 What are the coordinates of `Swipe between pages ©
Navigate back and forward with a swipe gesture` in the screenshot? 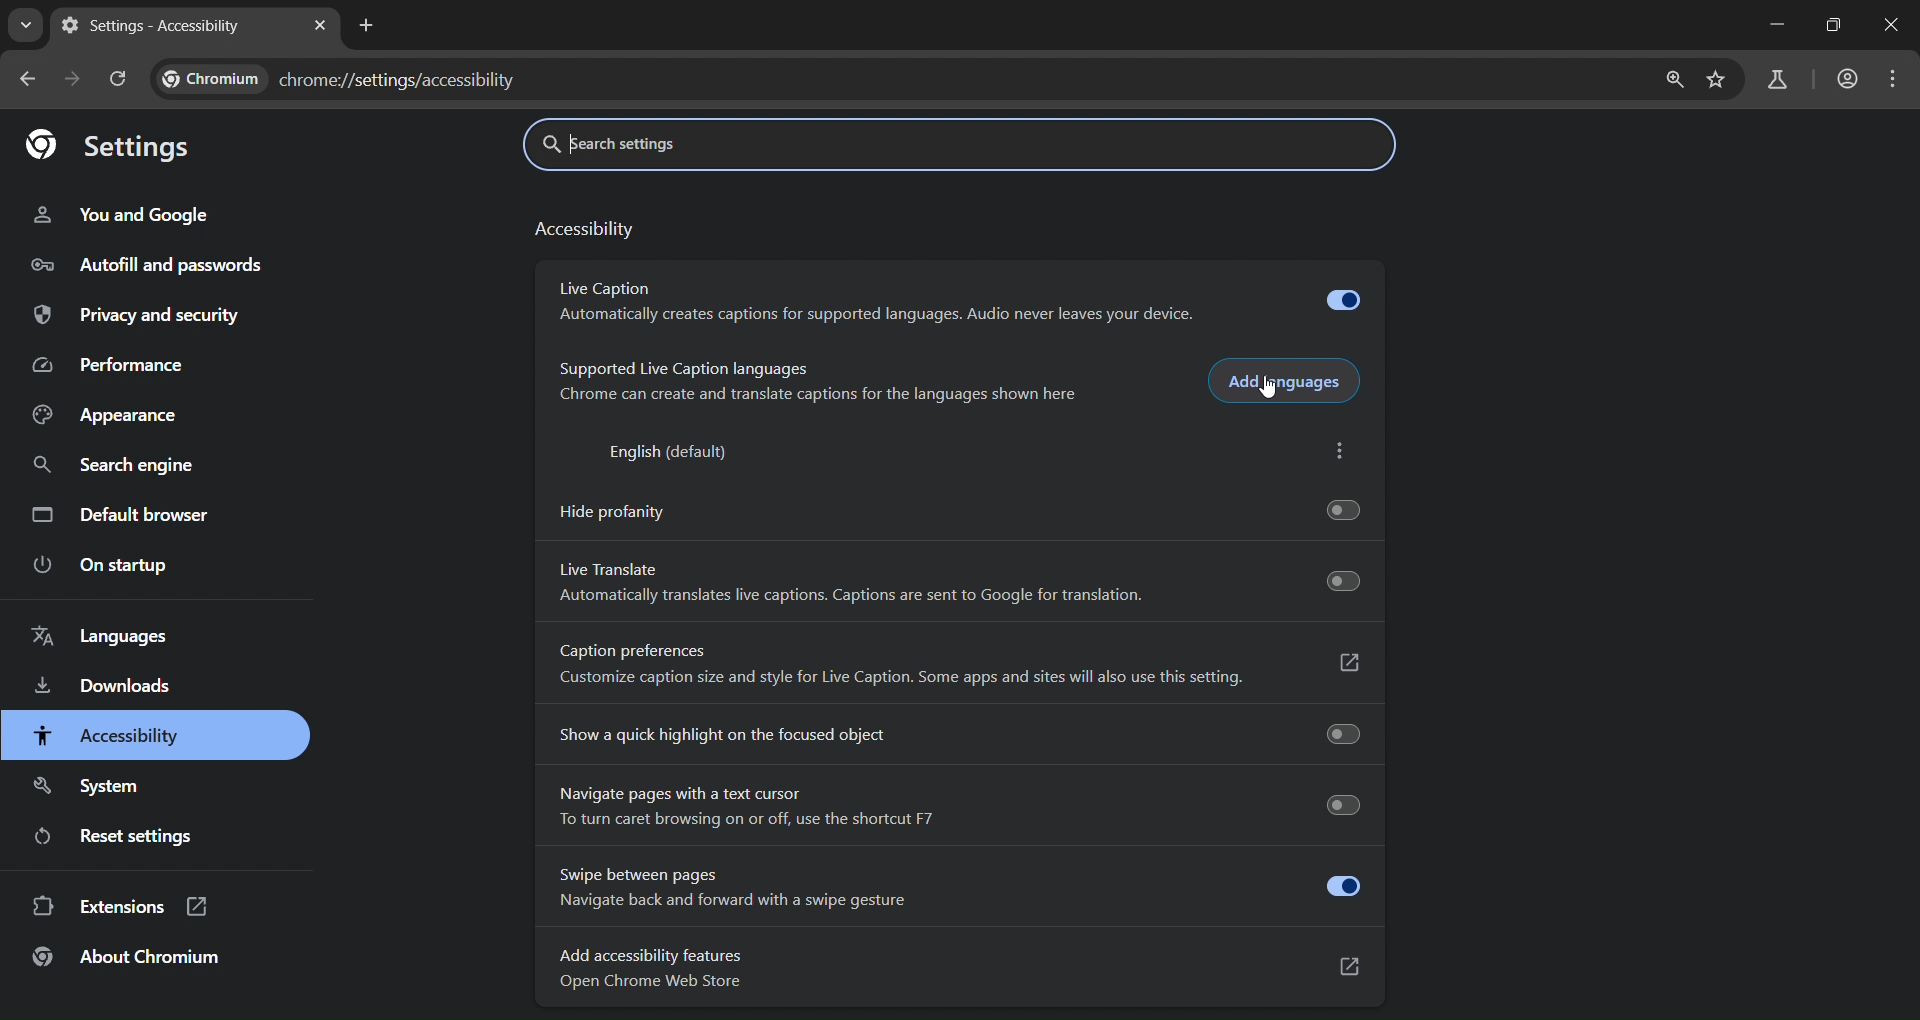 It's located at (958, 890).